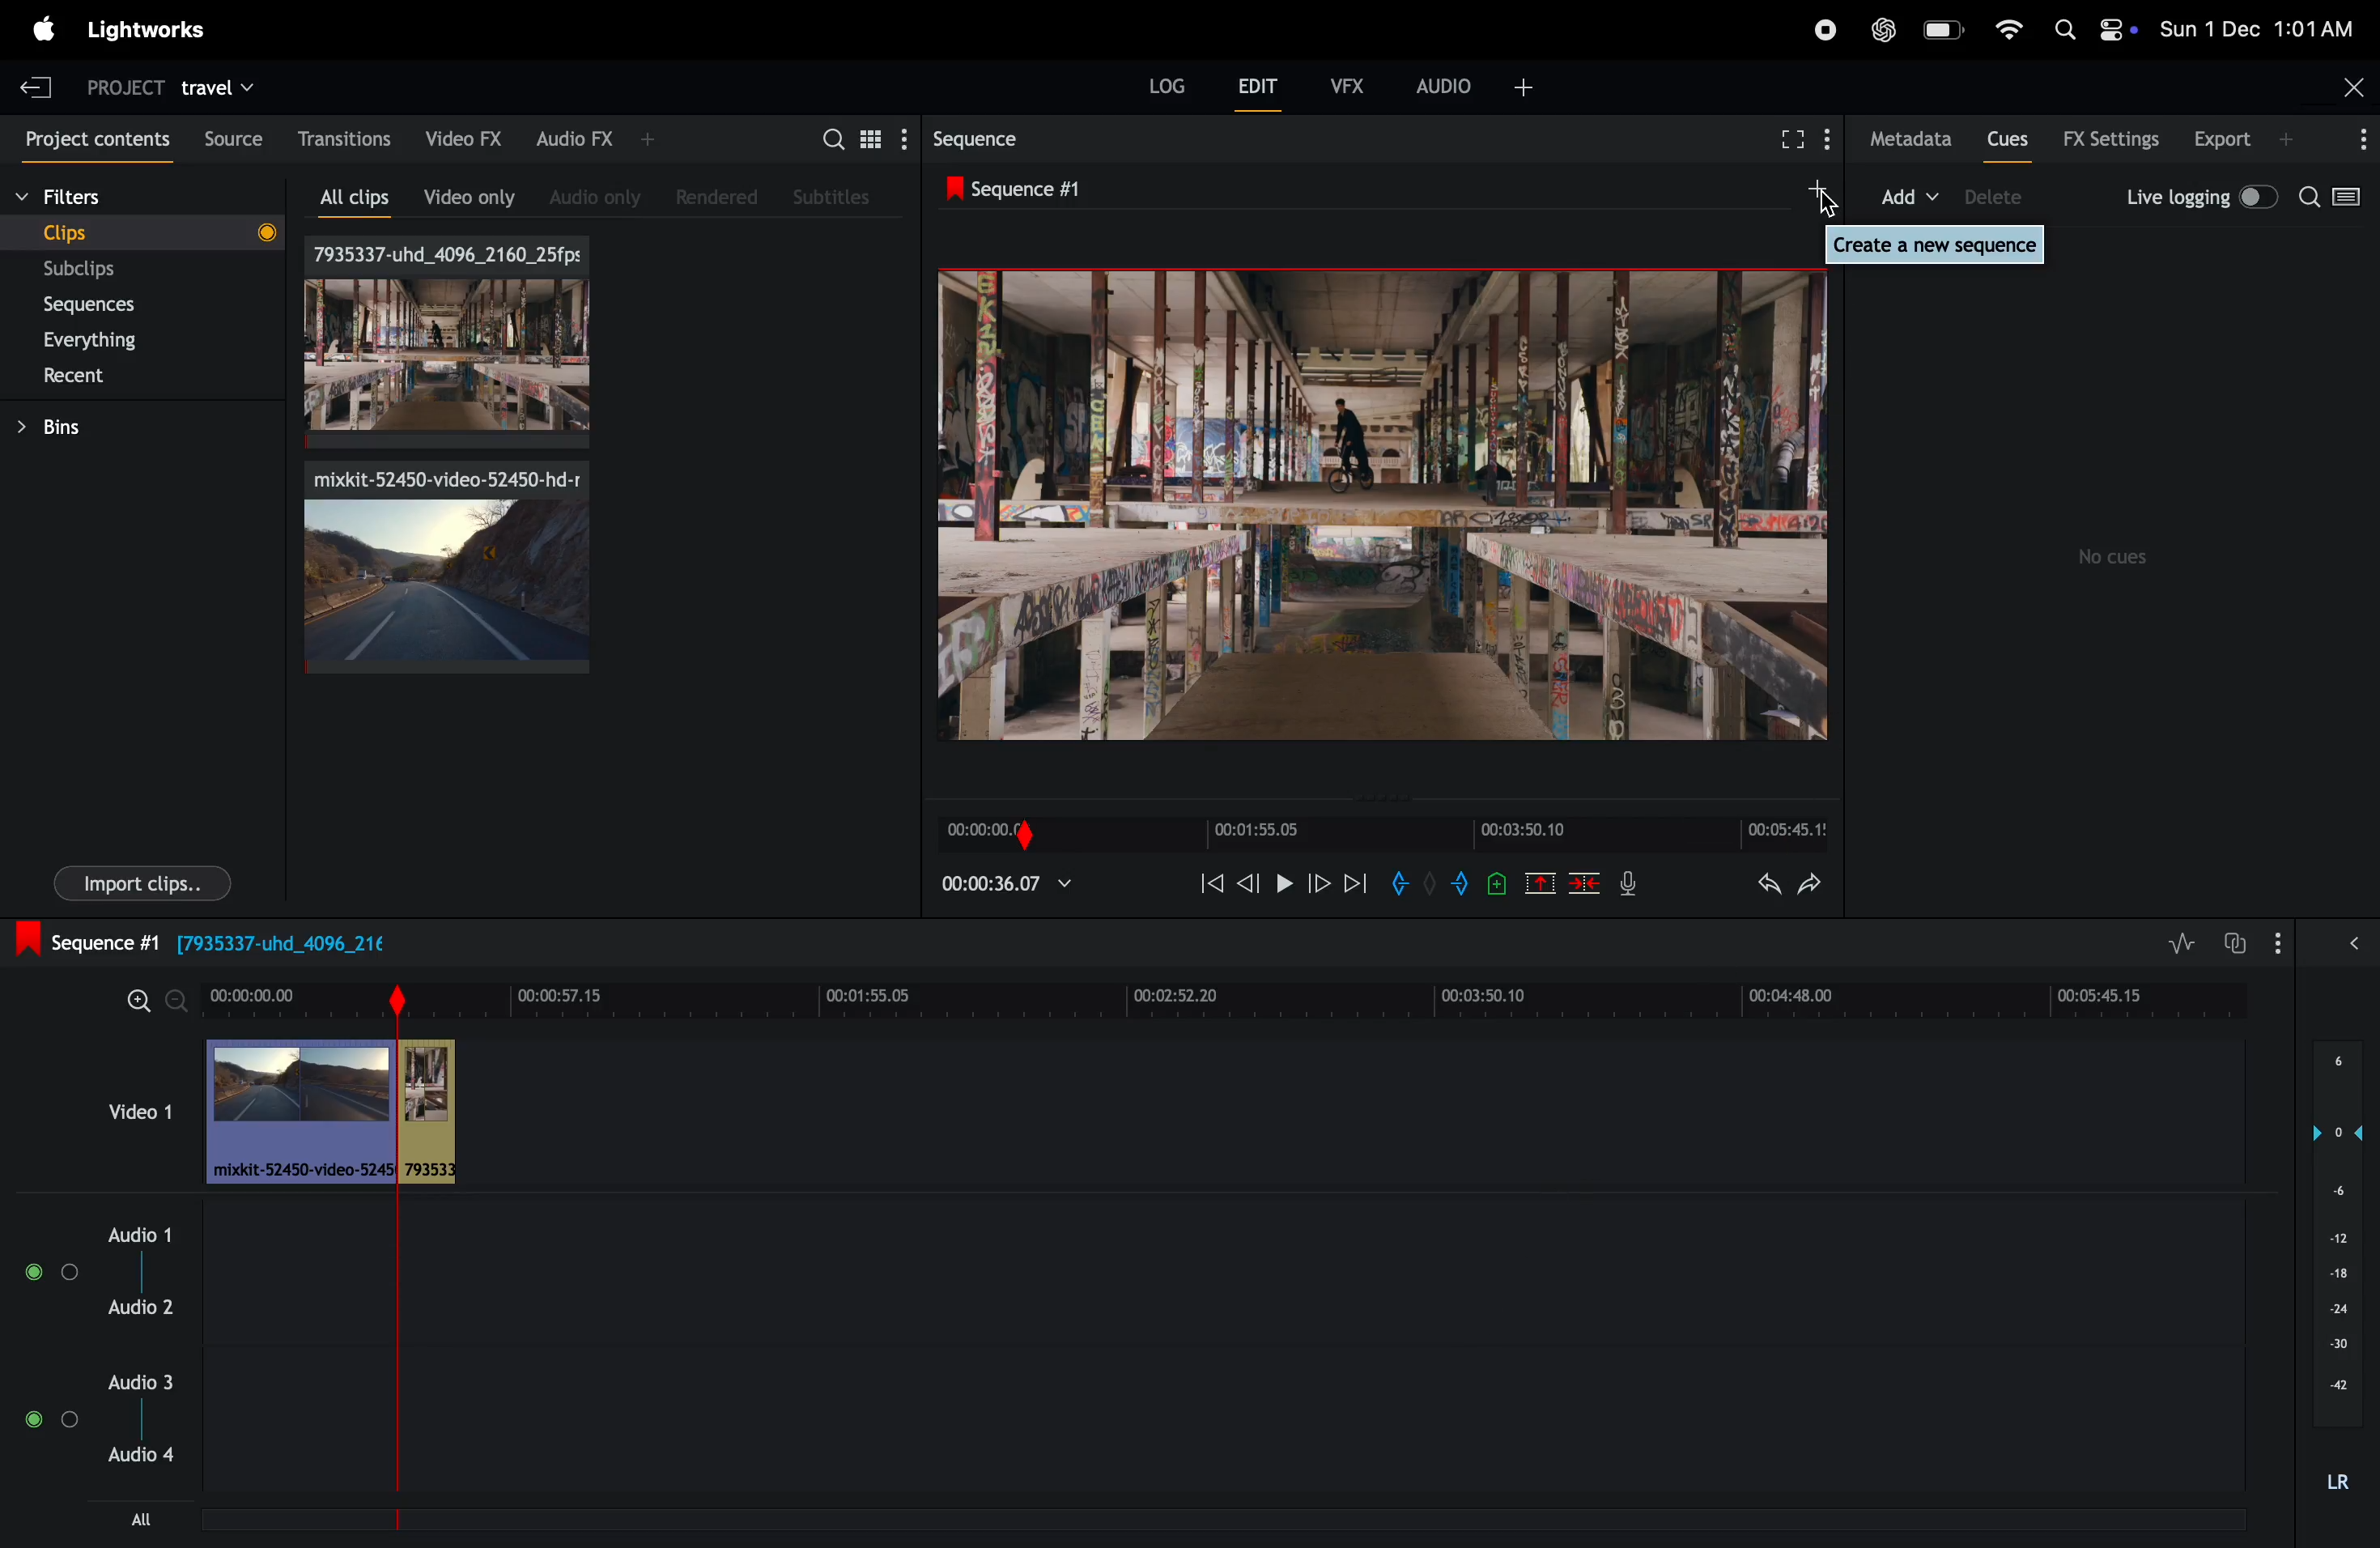  What do you see at coordinates (1012, 885) in the screenshot?
I see `playback time` at bounding box center [1012, 885].